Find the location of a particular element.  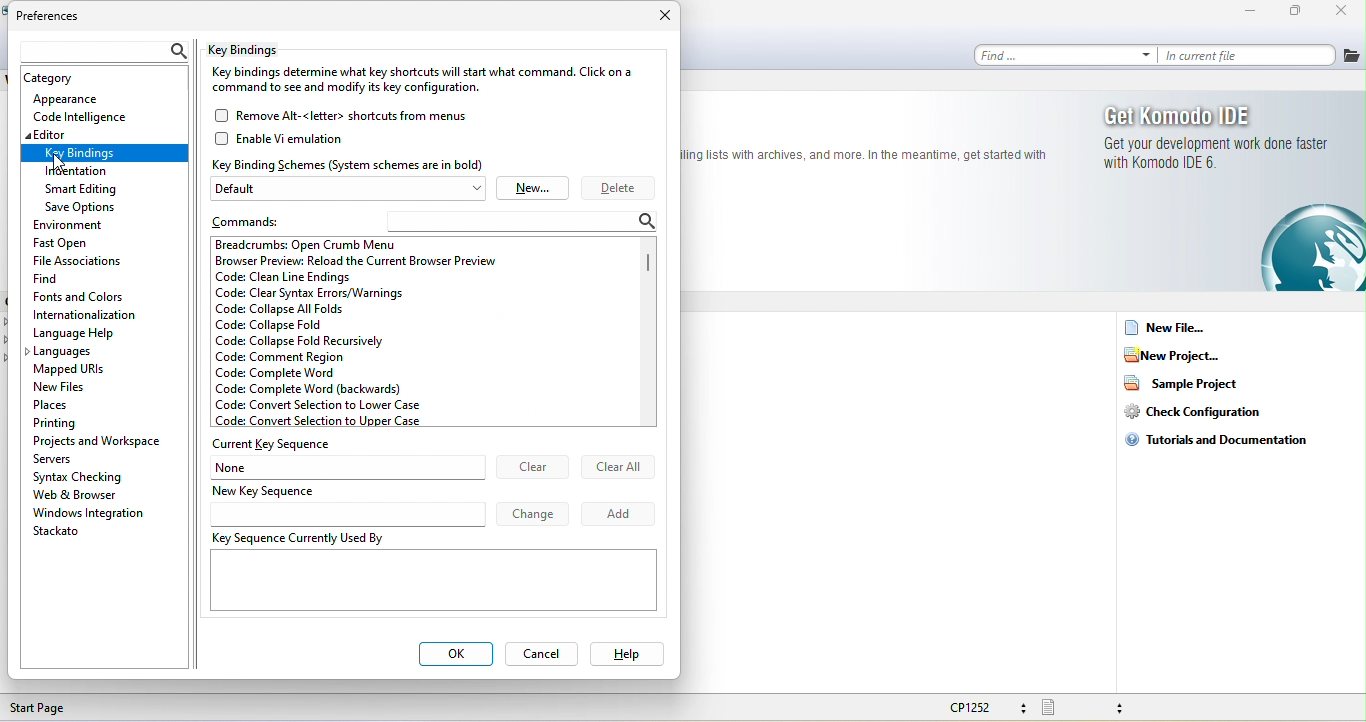

web and browse is located at coordinates (94, 495).